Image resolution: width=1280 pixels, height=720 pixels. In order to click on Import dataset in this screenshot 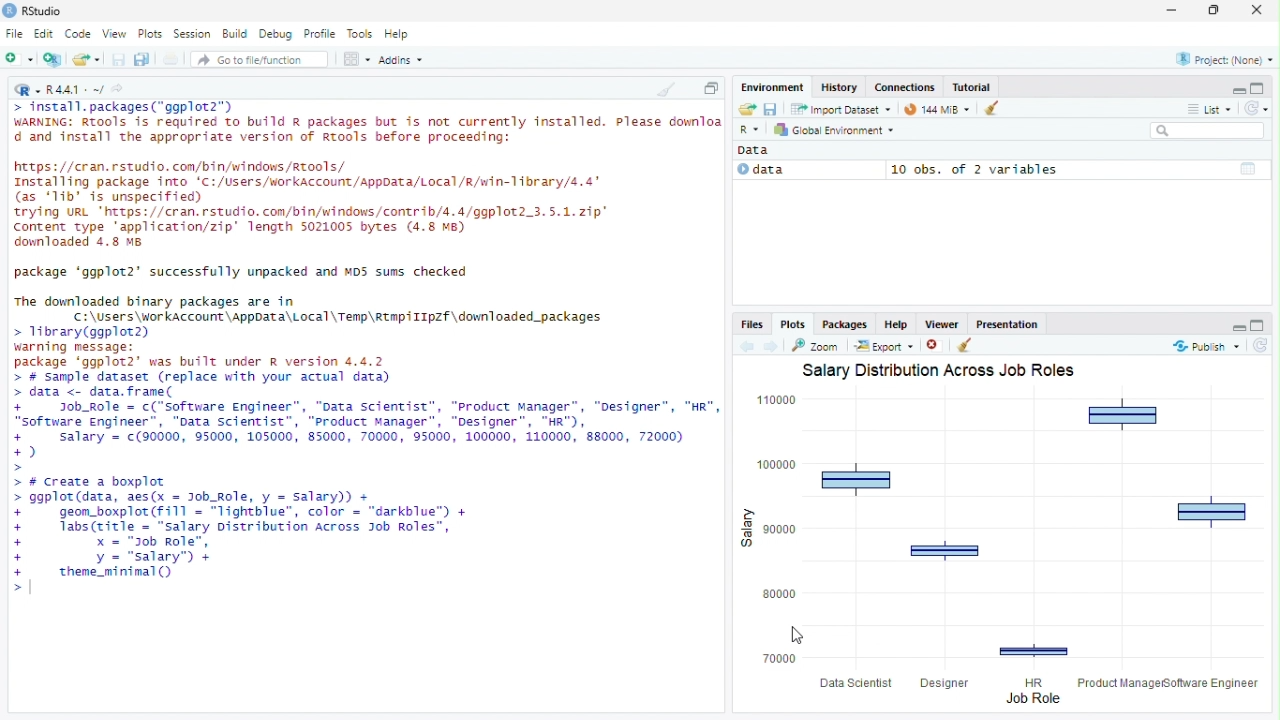, I will do `click(842, 109)`.